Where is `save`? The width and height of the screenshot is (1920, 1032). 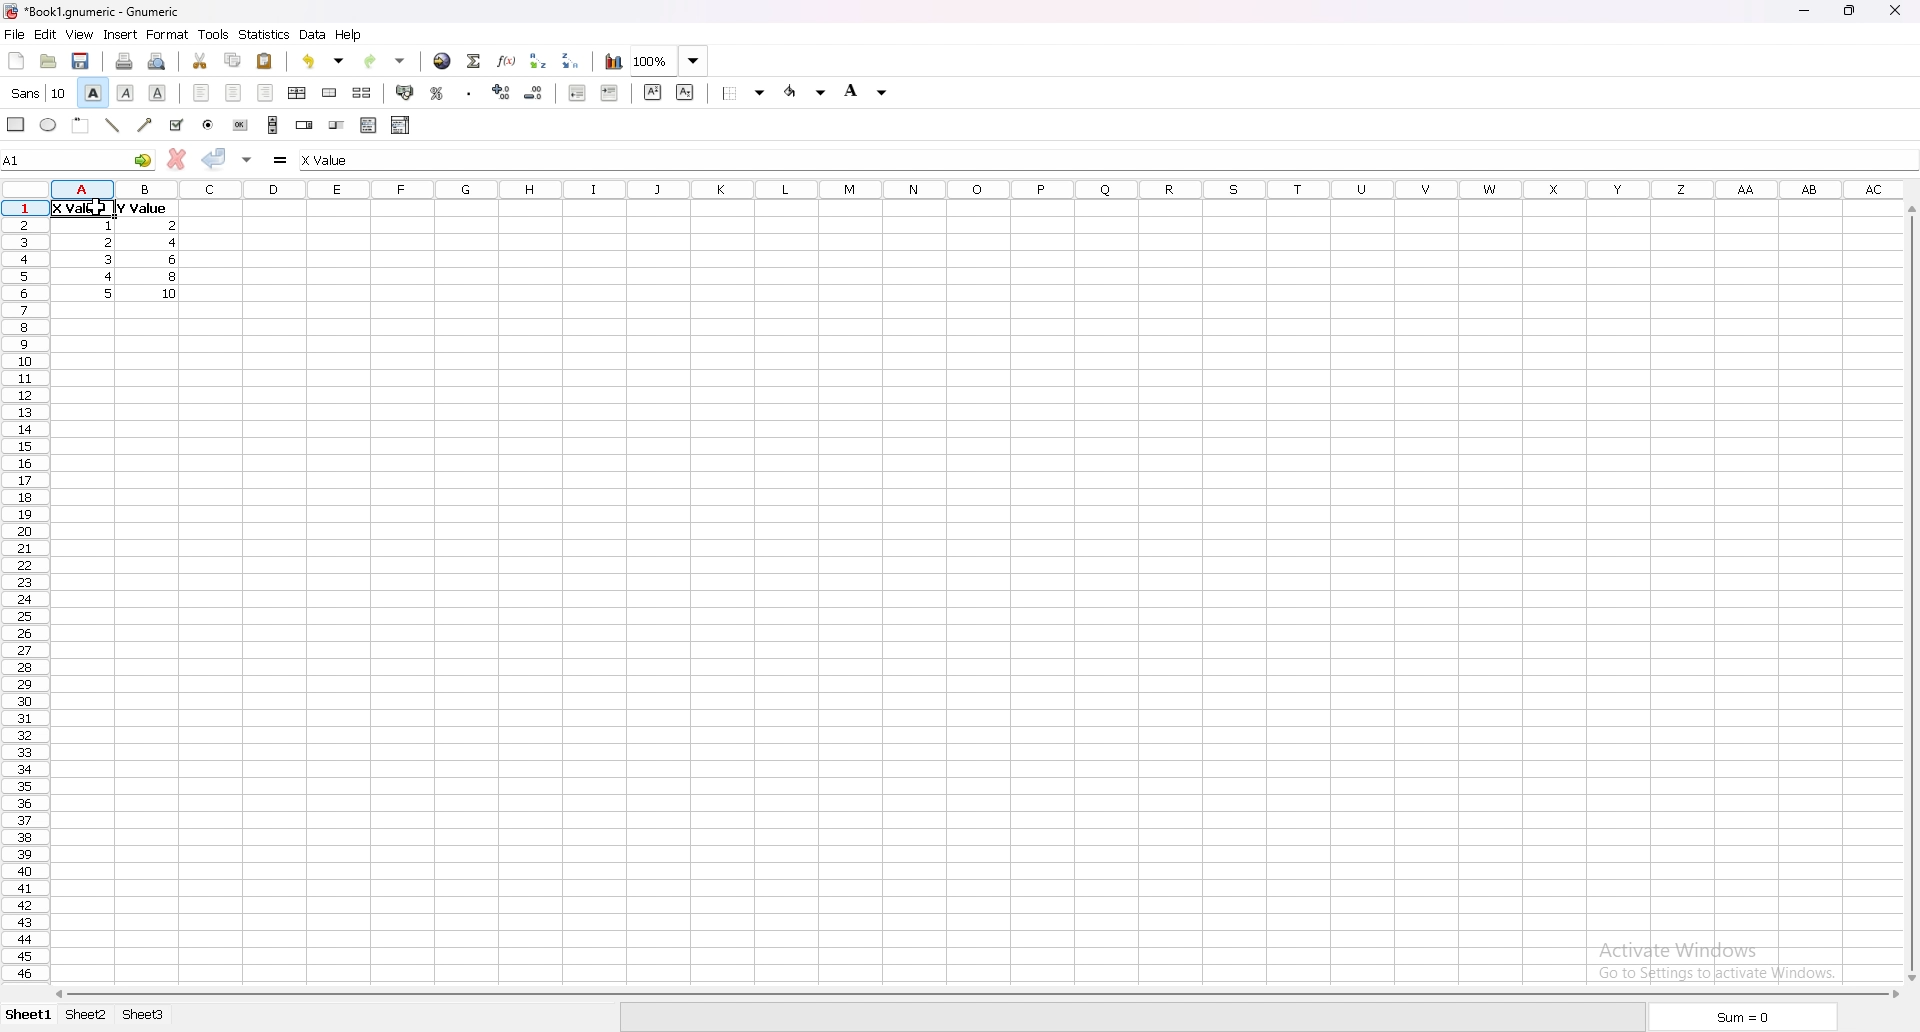 save is located at coordinates (80, 61).